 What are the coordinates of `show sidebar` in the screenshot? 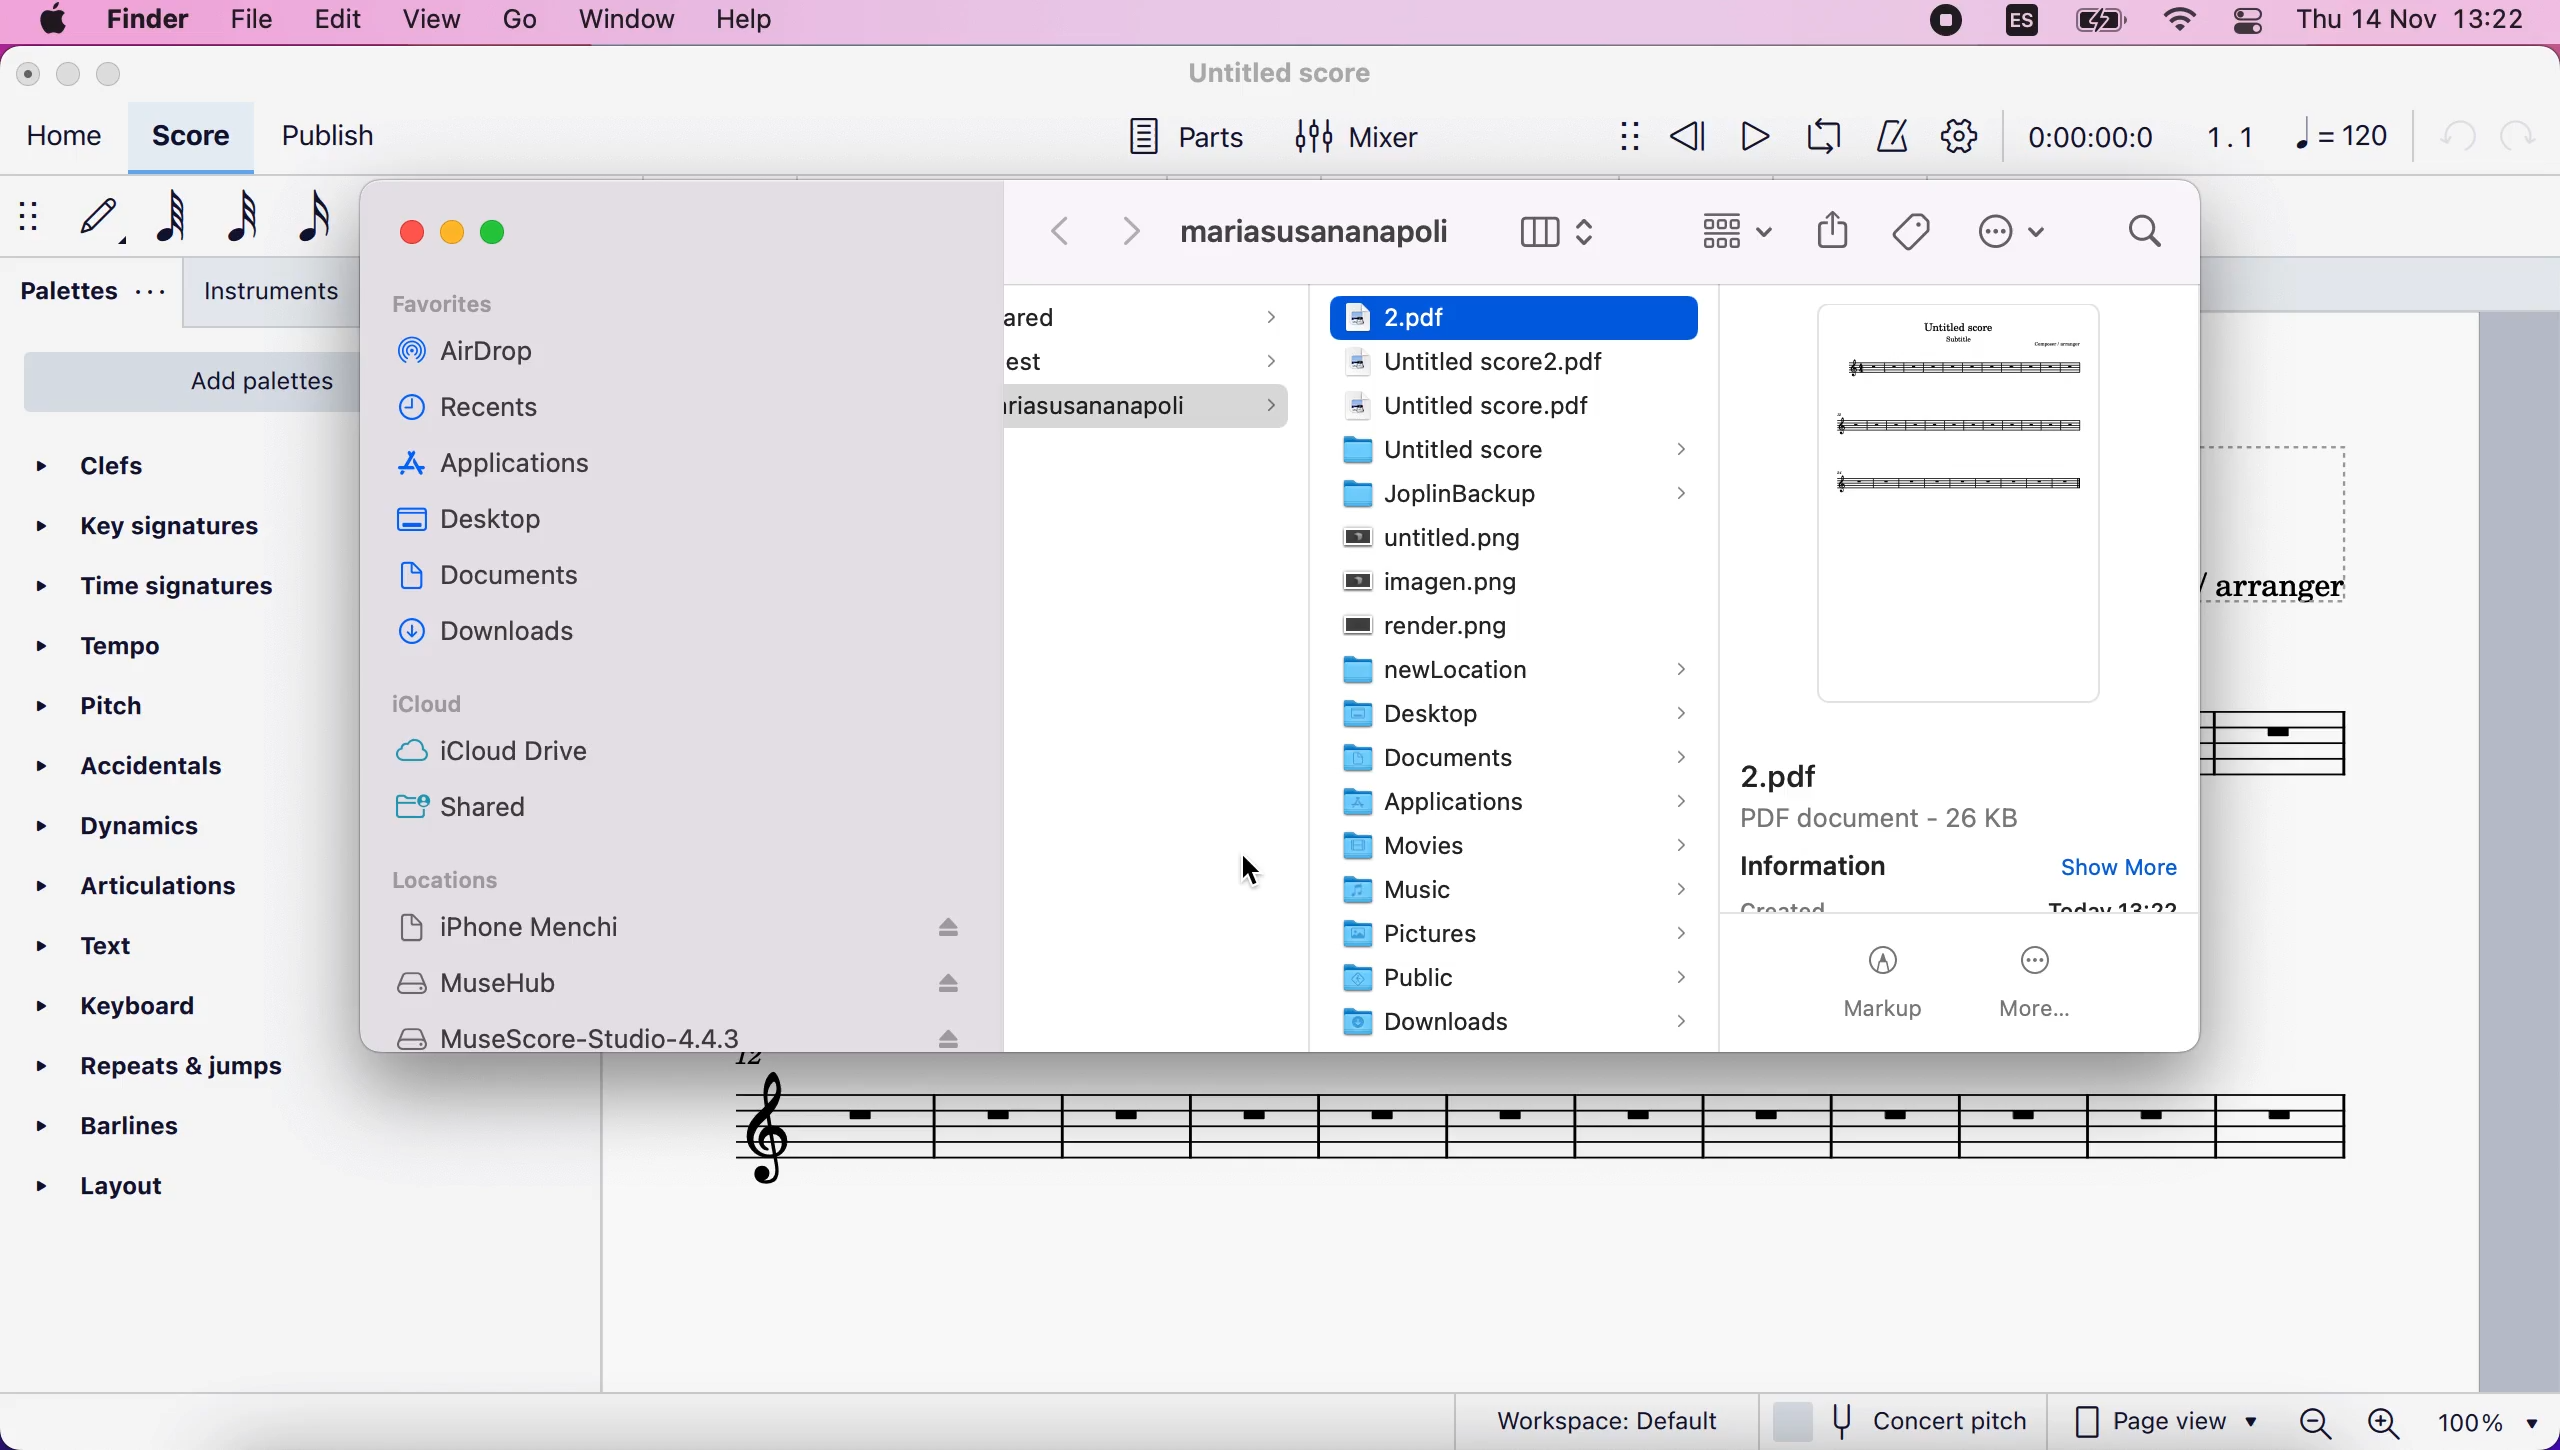 It's located at (1565, 233).